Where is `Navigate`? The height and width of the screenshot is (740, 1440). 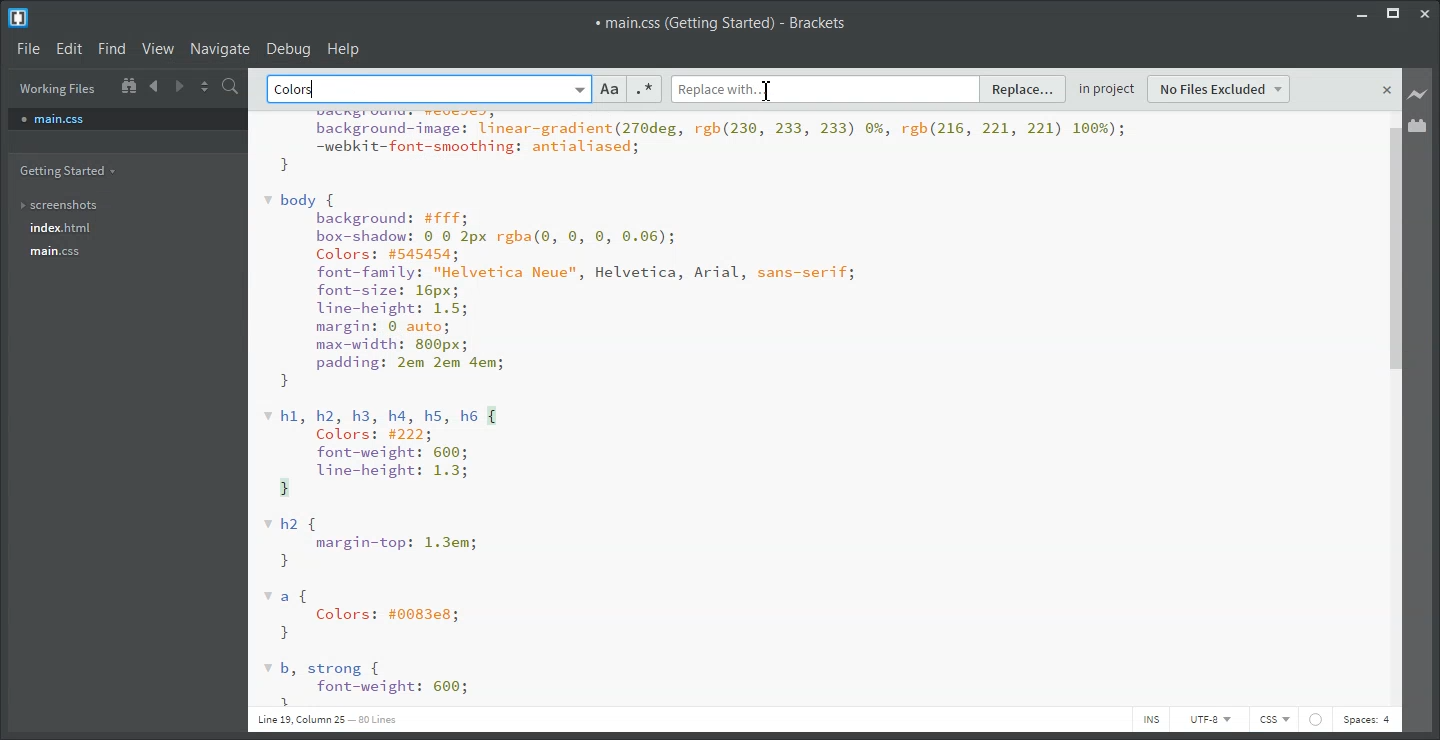
Navigate is located at coordinates (220, 48).